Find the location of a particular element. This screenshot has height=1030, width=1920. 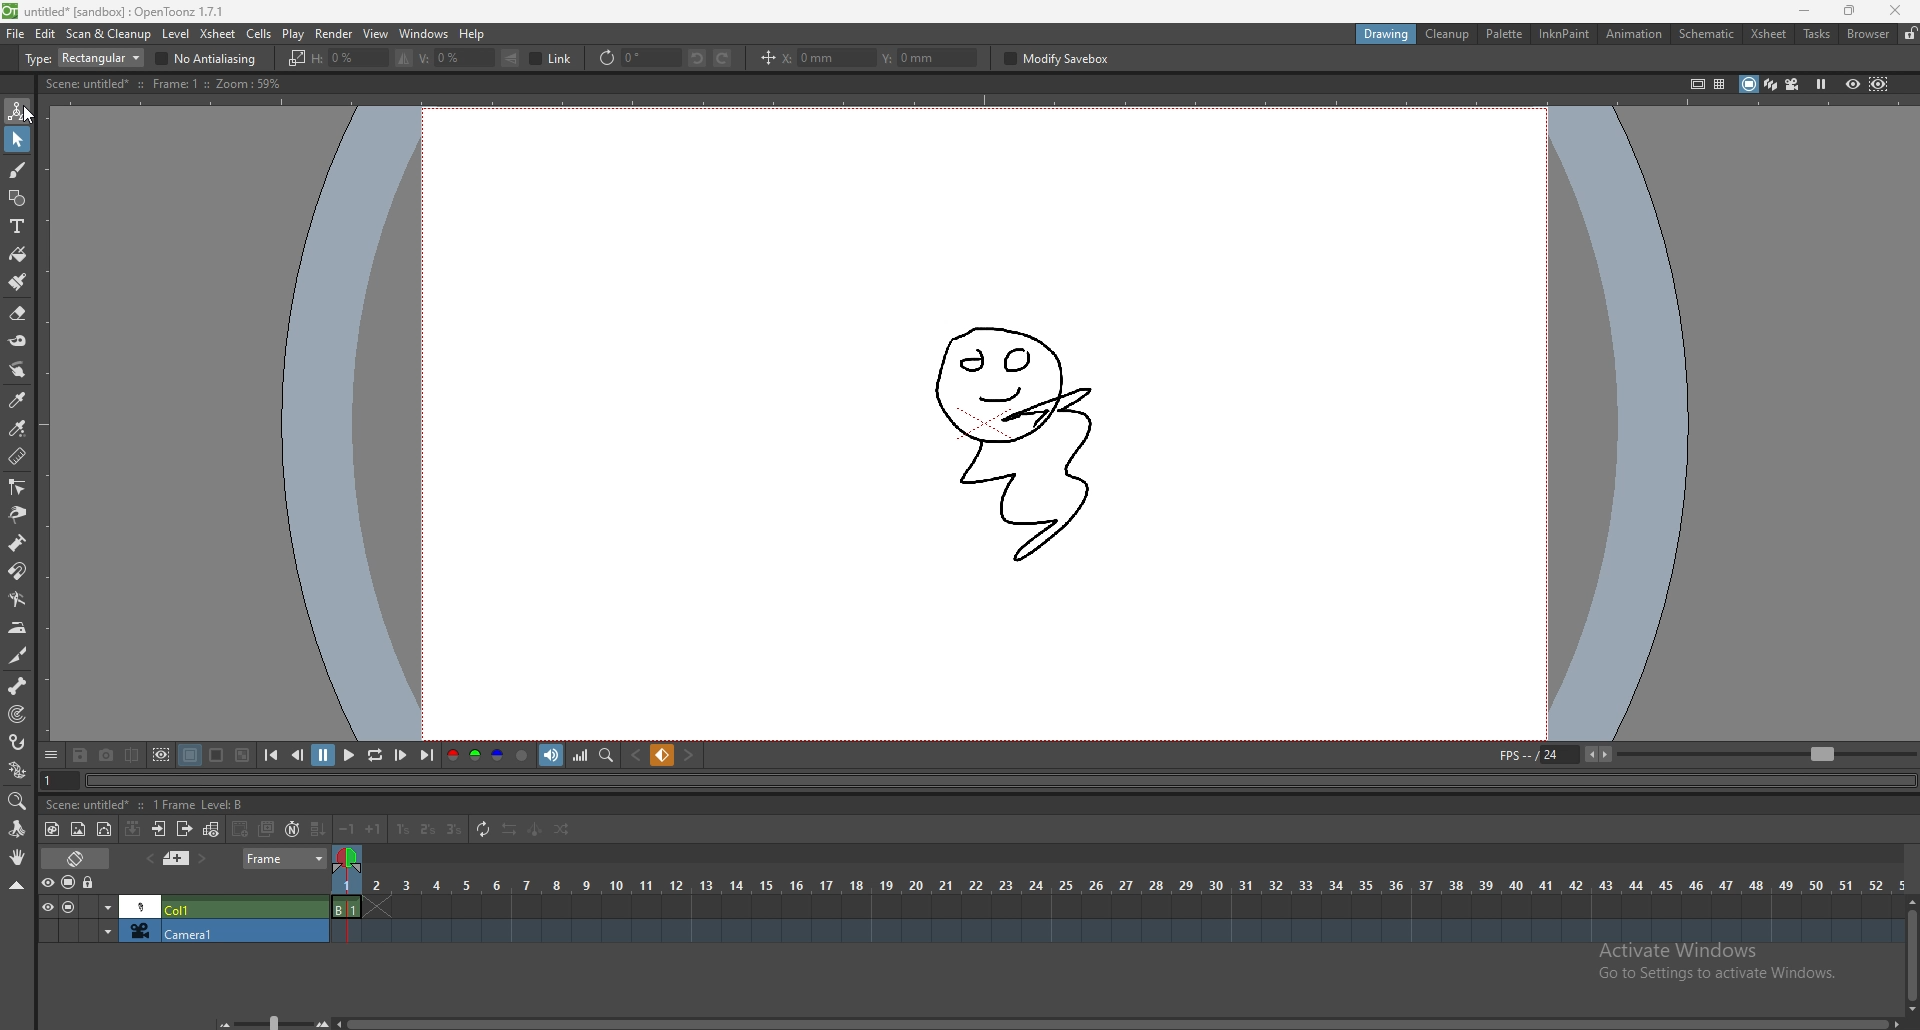

scroll bar is located at coordinates (1118, 1022).